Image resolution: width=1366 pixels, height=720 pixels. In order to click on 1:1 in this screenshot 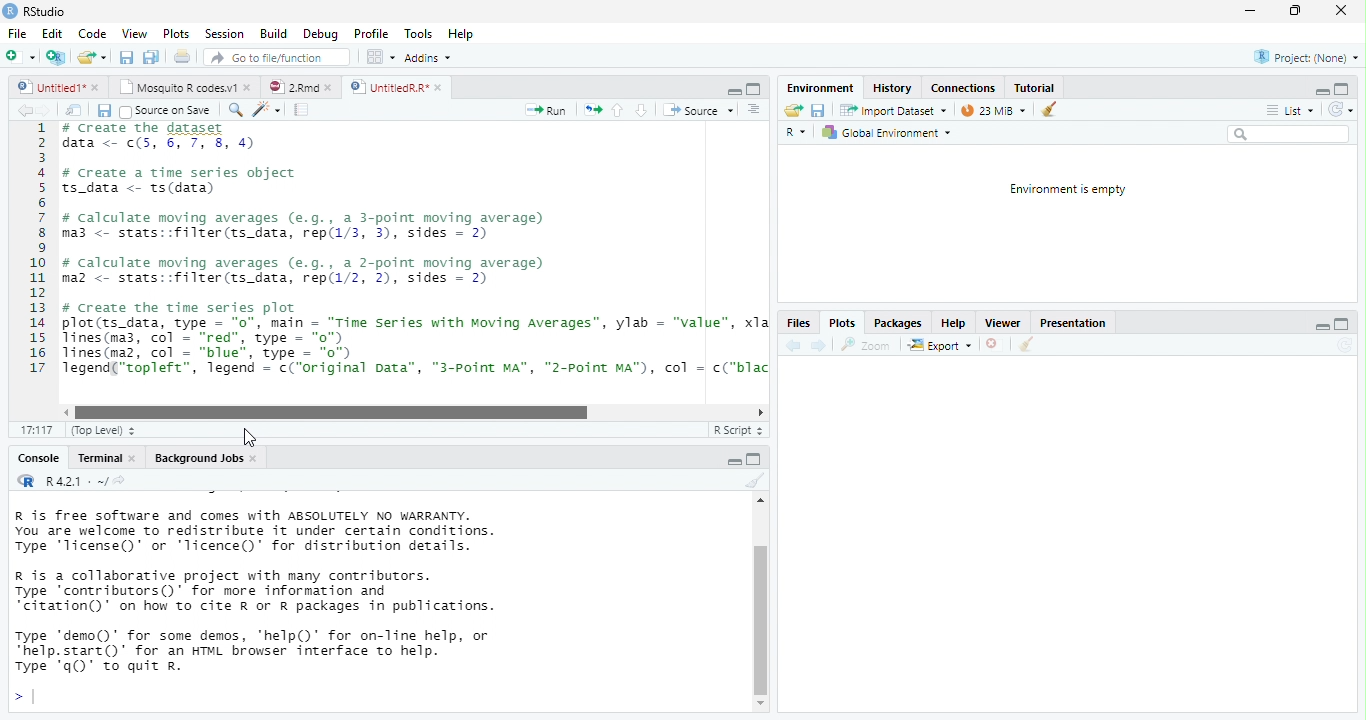, I will do `click(34, 431)`.